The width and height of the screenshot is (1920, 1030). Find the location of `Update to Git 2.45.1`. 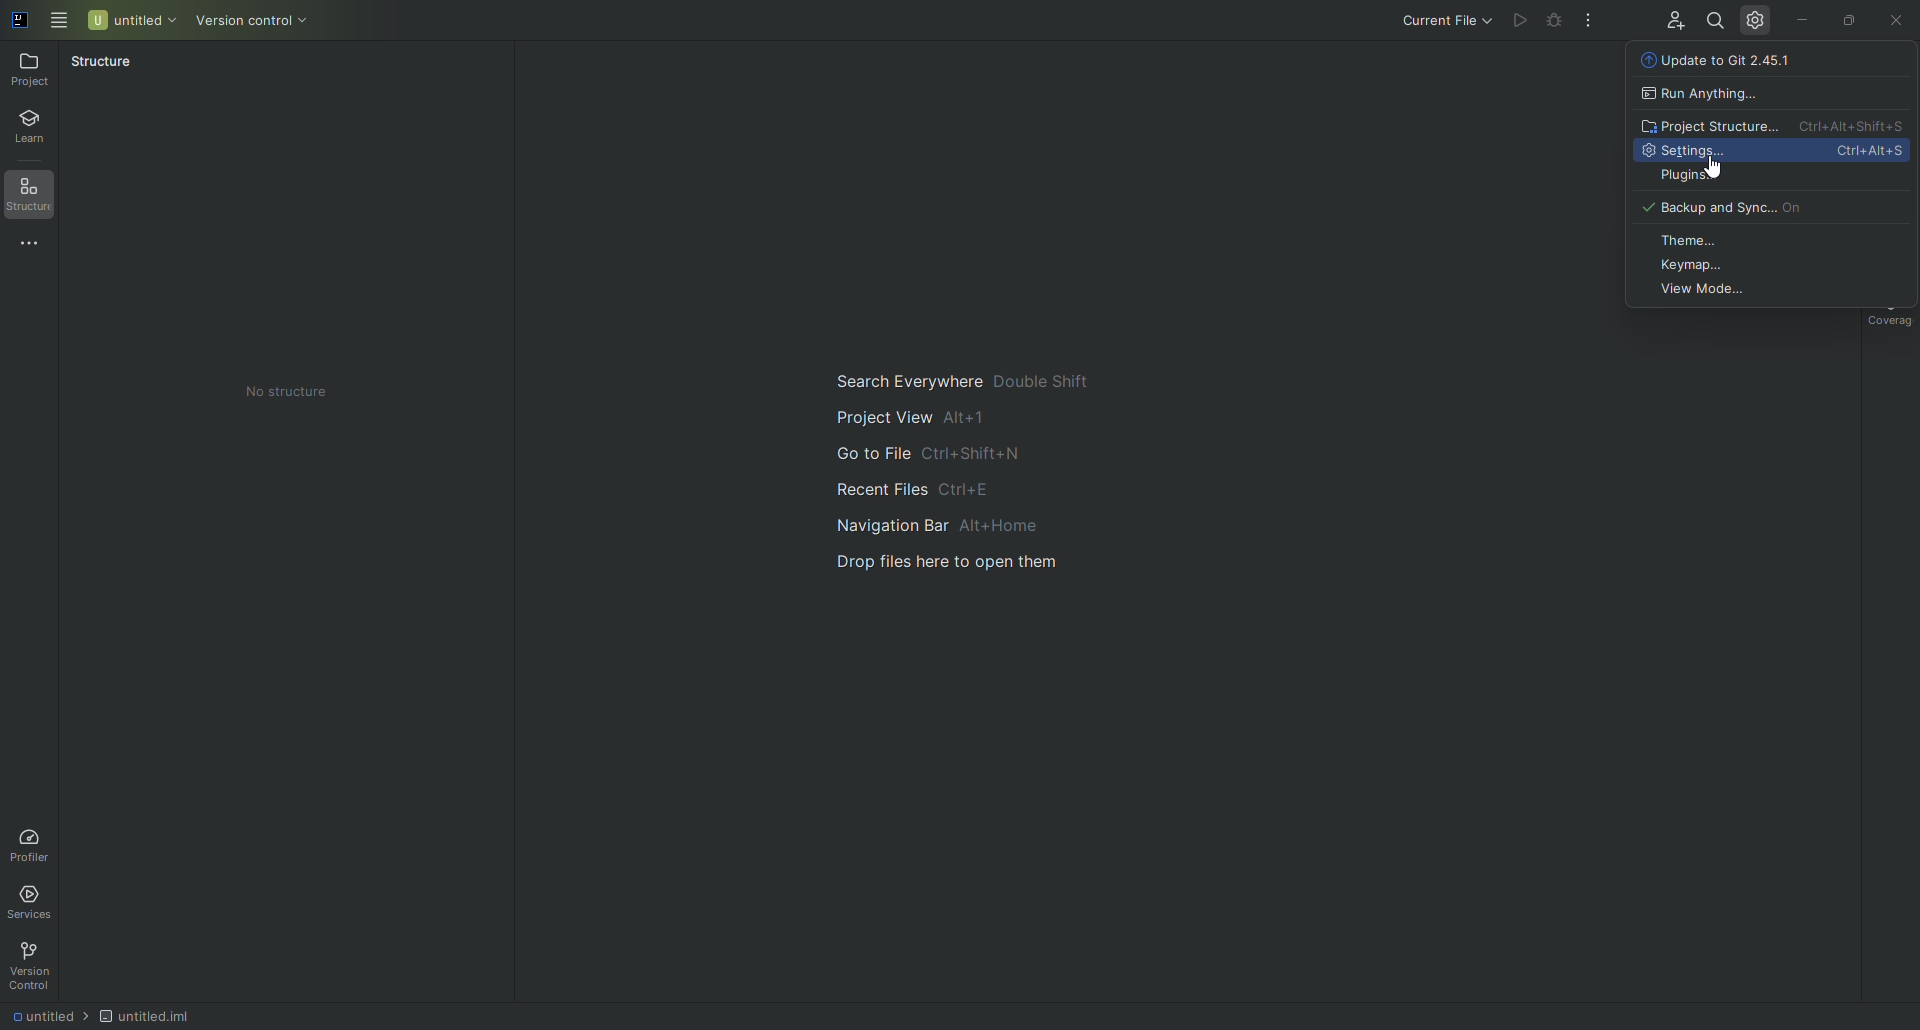

Update to Git 2.45.1 is located at coordinates (1729, 58).